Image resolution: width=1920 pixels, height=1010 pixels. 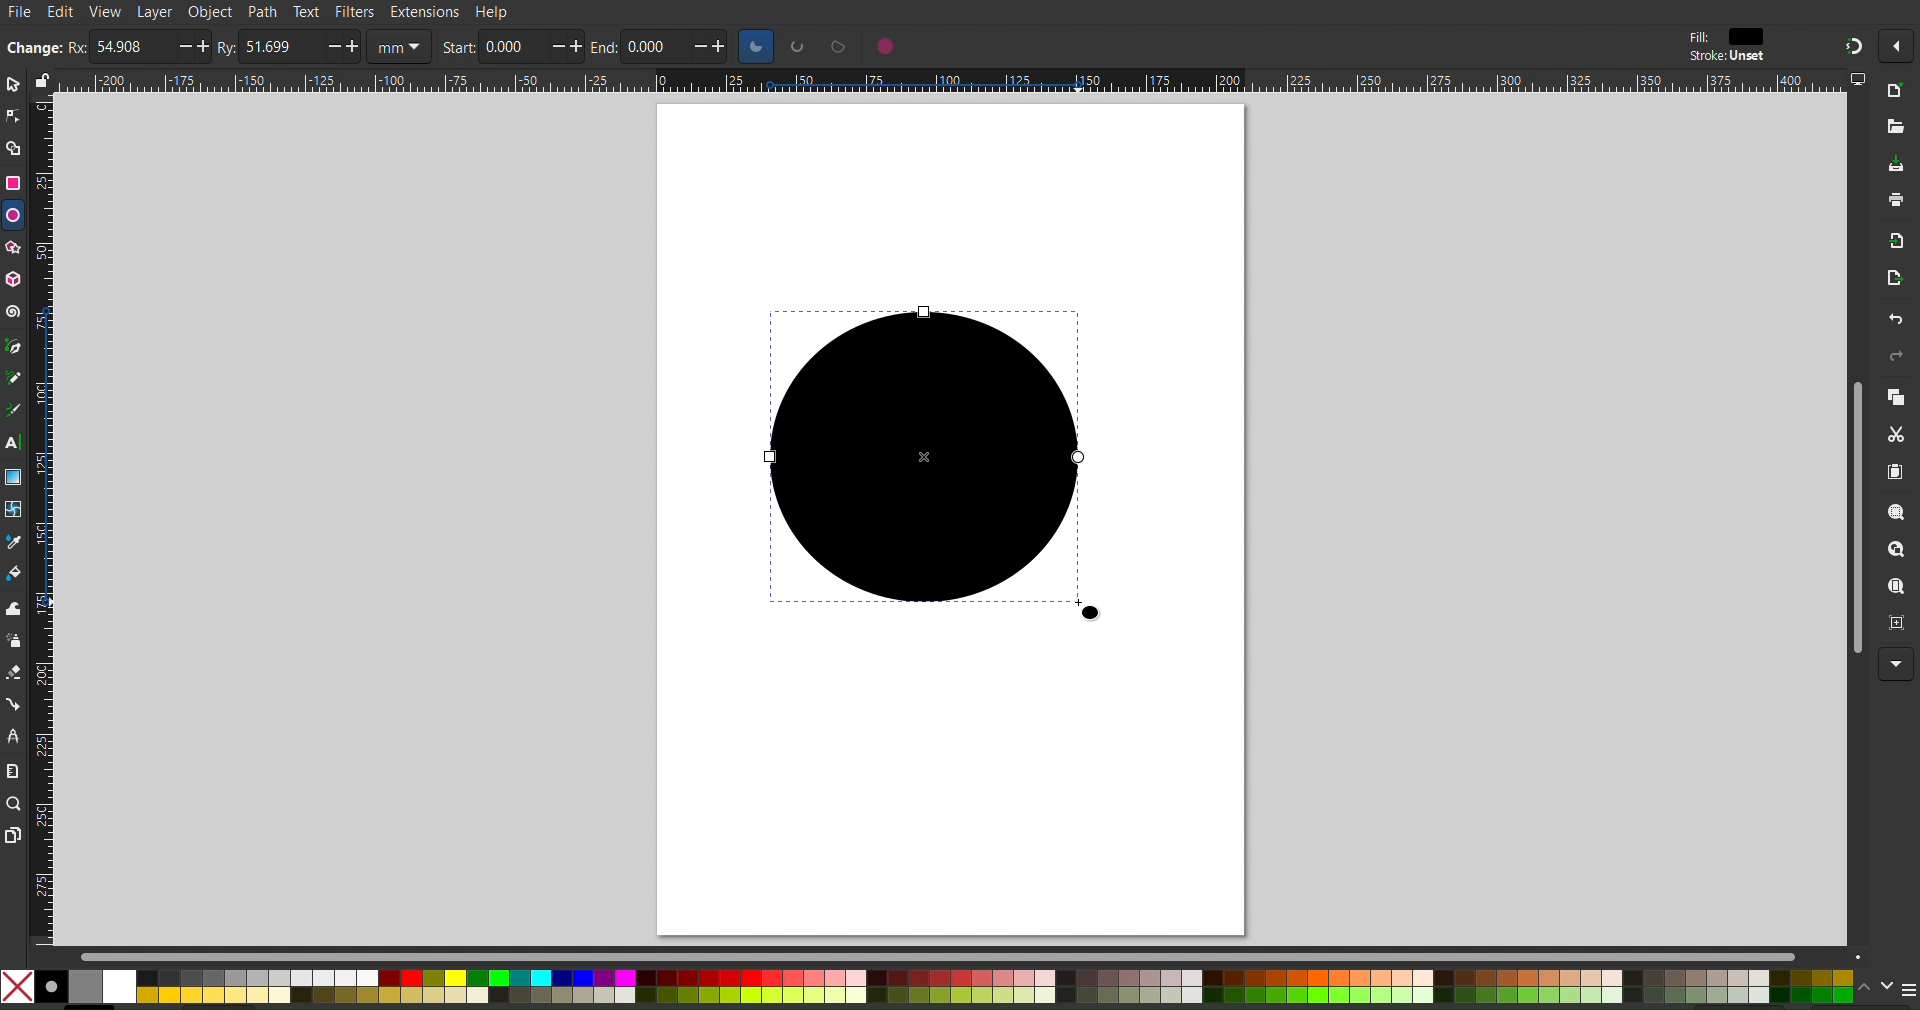 What do you see at coordinates (1896, 398) in the screenshot?
I see `Copy` at bounding box center [1896, 398].